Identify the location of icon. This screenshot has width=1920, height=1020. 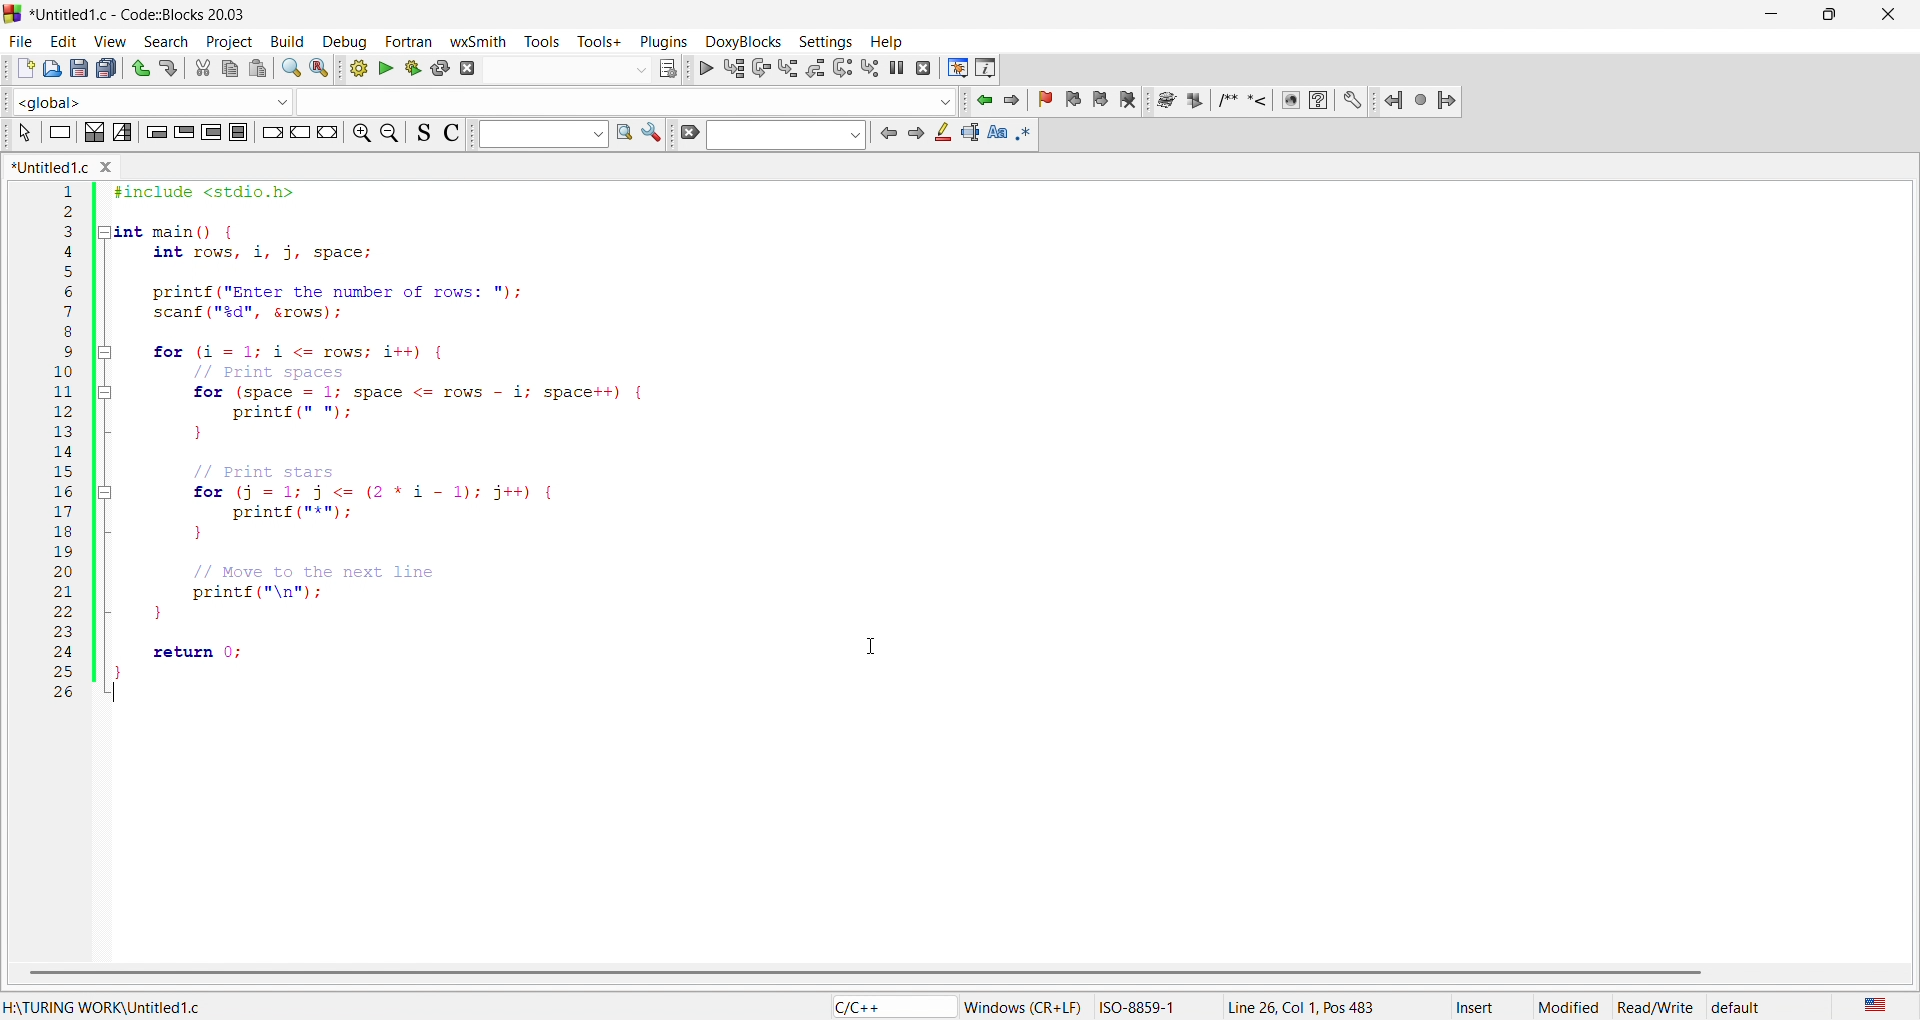
(268, 133).